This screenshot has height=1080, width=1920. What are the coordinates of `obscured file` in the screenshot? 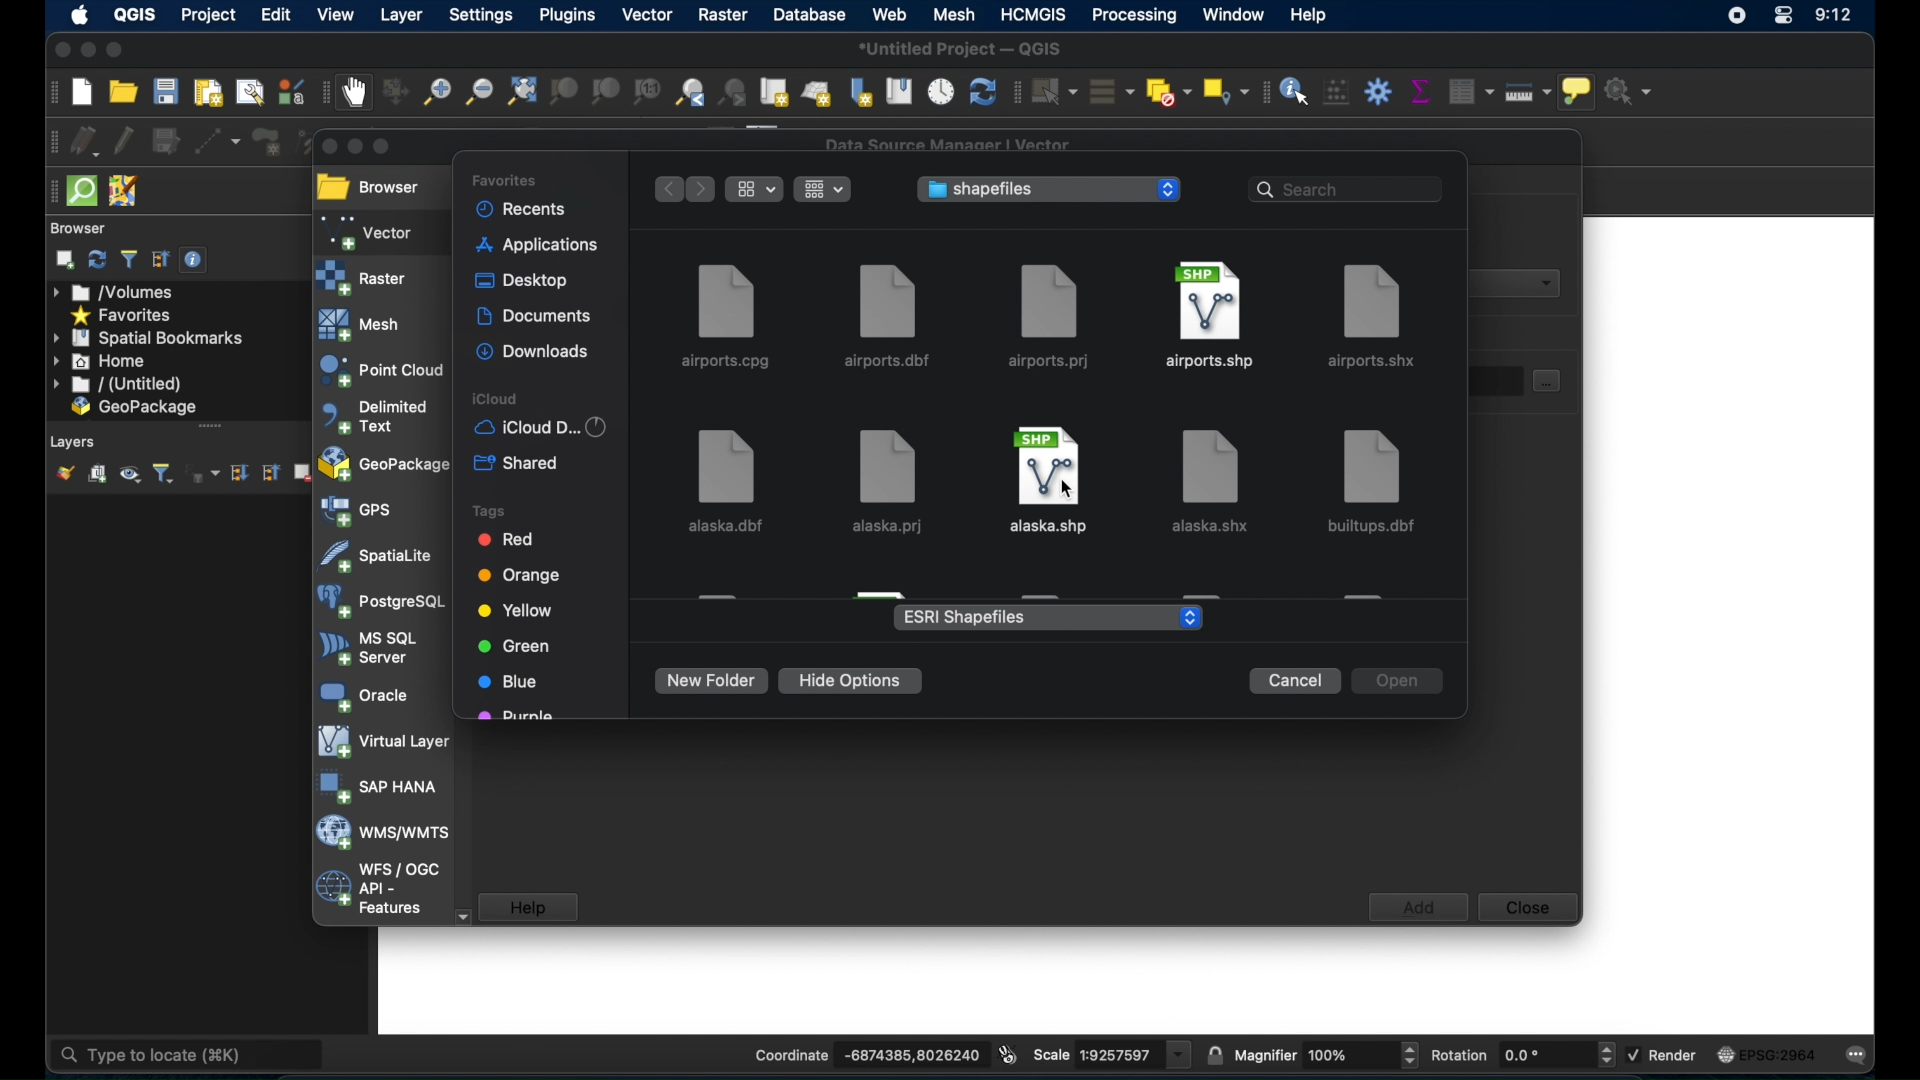 It's located at (717, 597).